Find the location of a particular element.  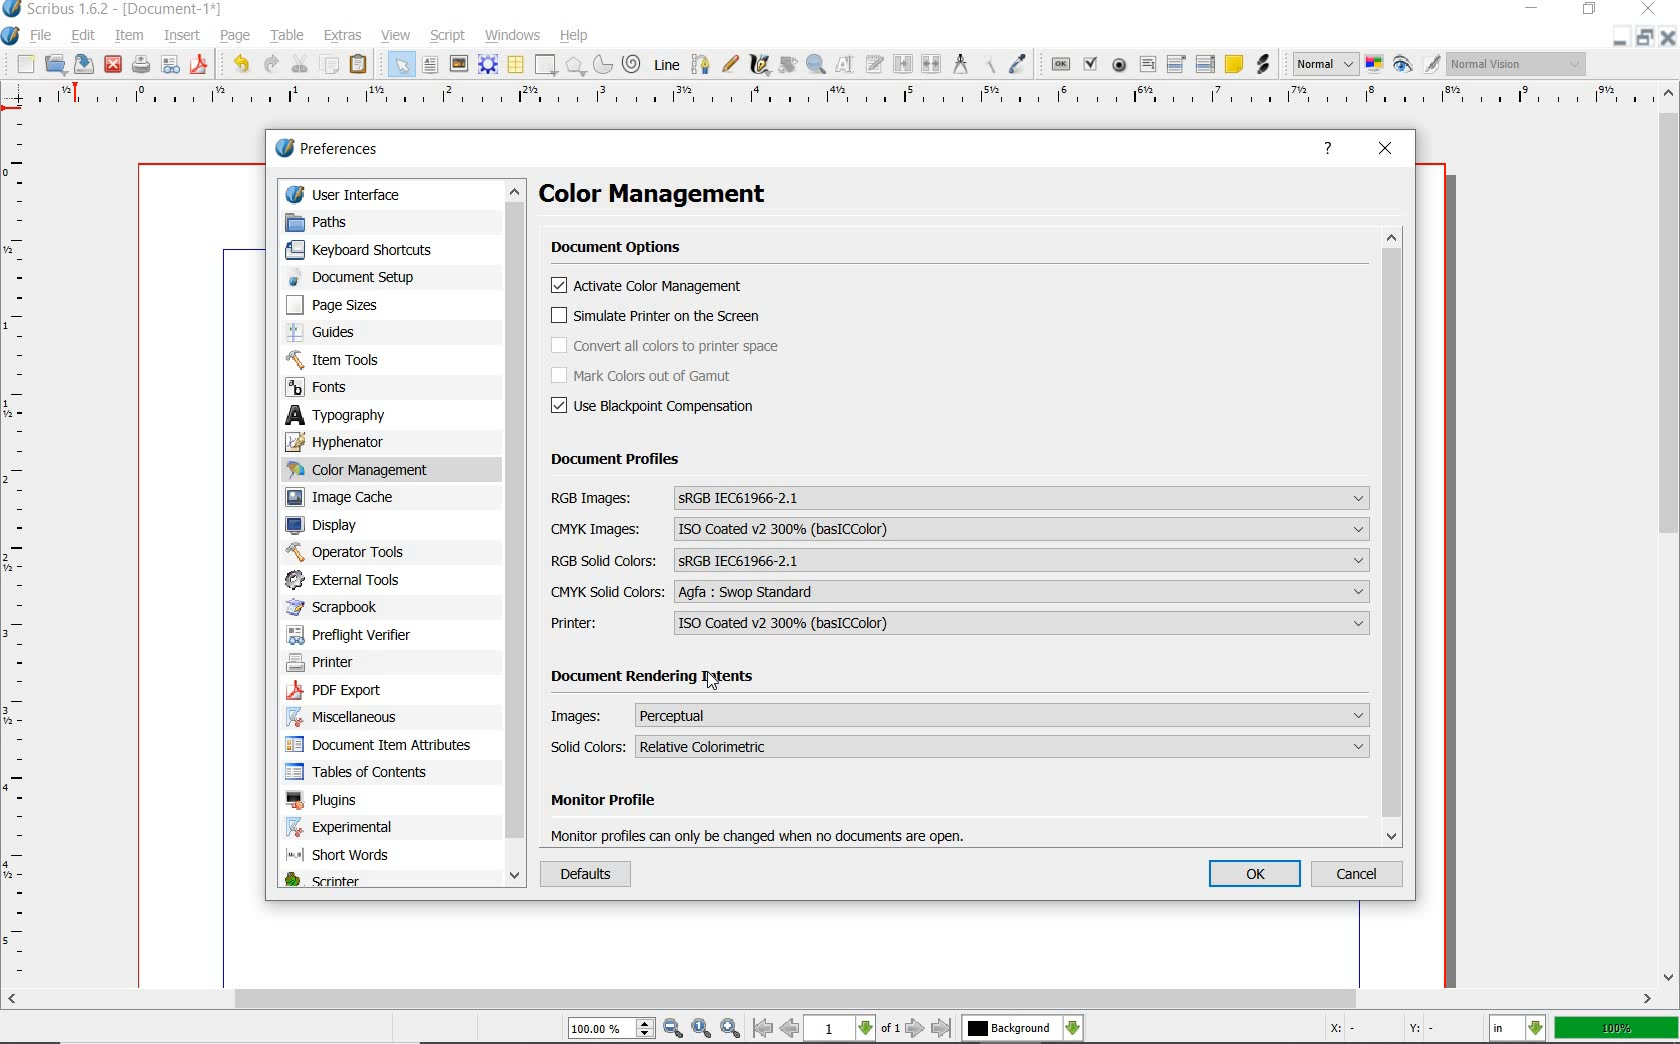

eye dropper is located at coordinates (1020, 63).